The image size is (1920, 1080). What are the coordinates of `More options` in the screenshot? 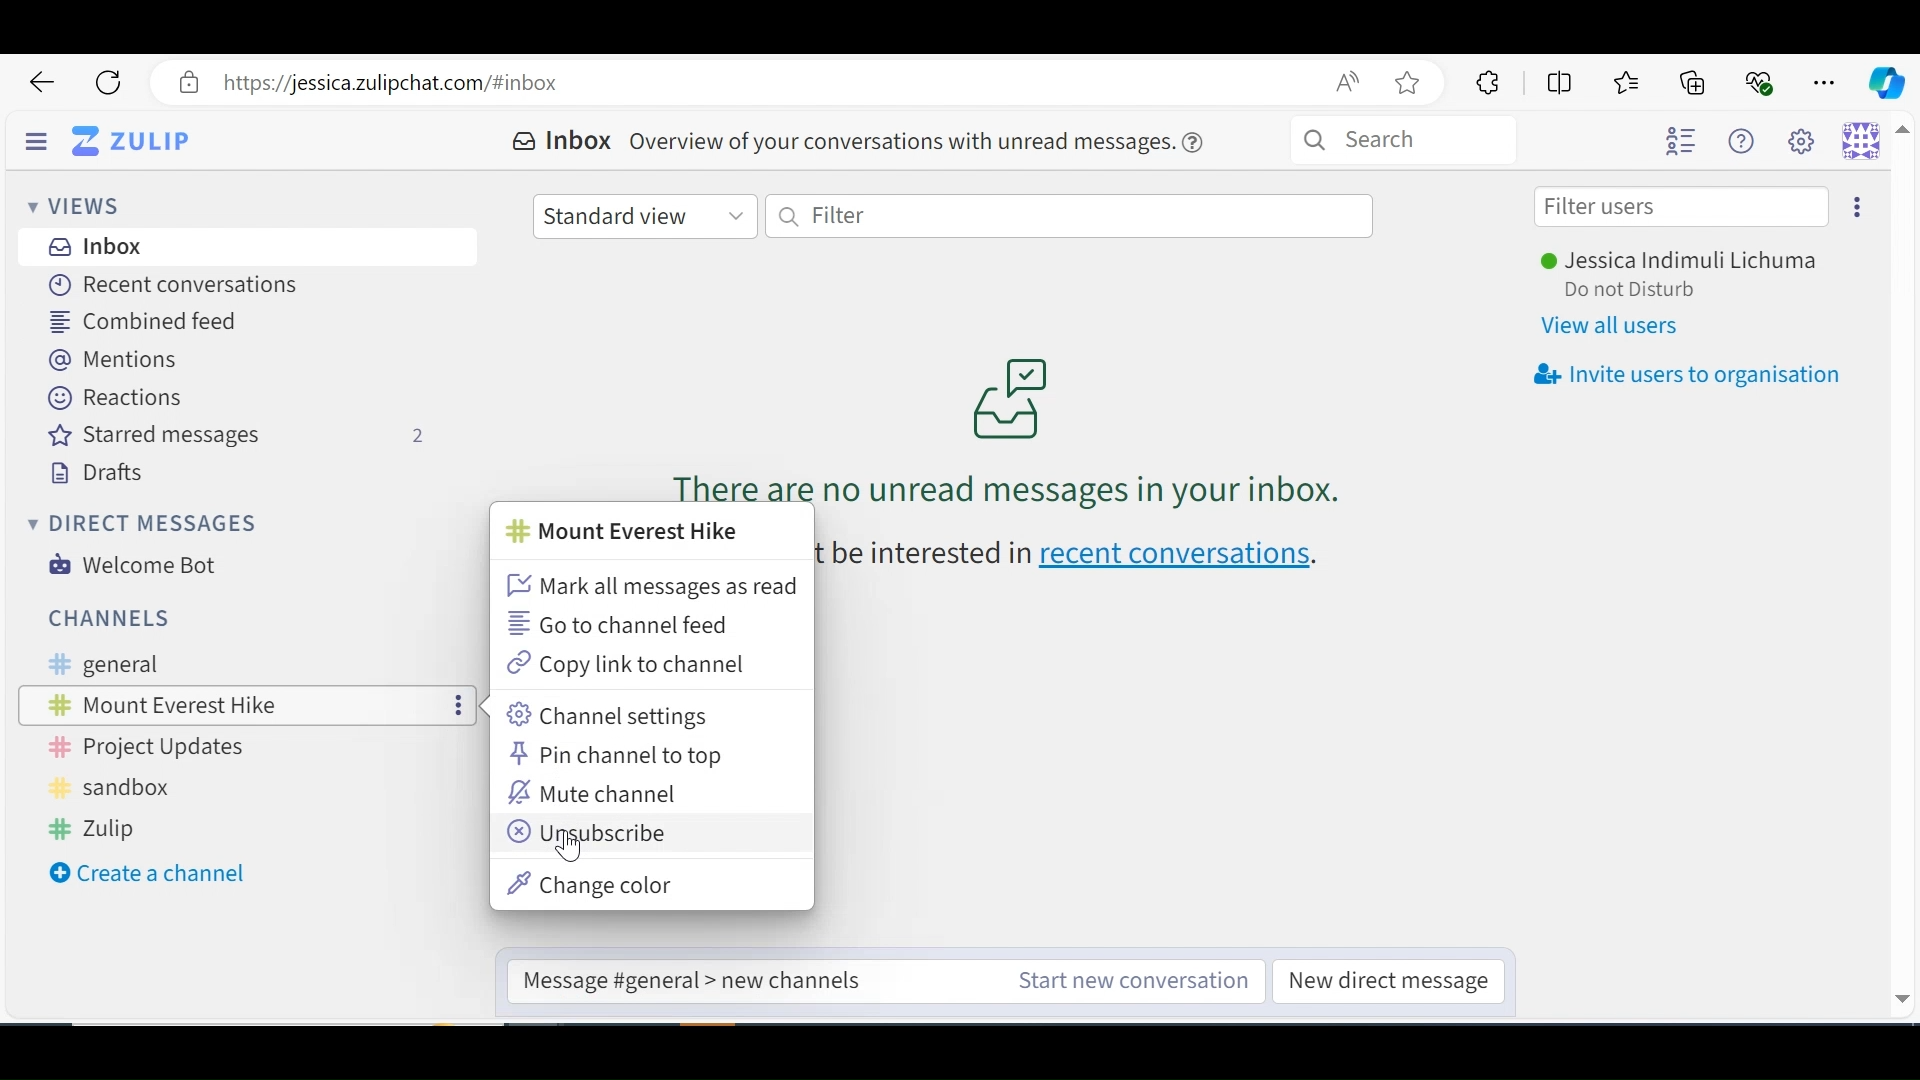 It's located at (1852, 205).